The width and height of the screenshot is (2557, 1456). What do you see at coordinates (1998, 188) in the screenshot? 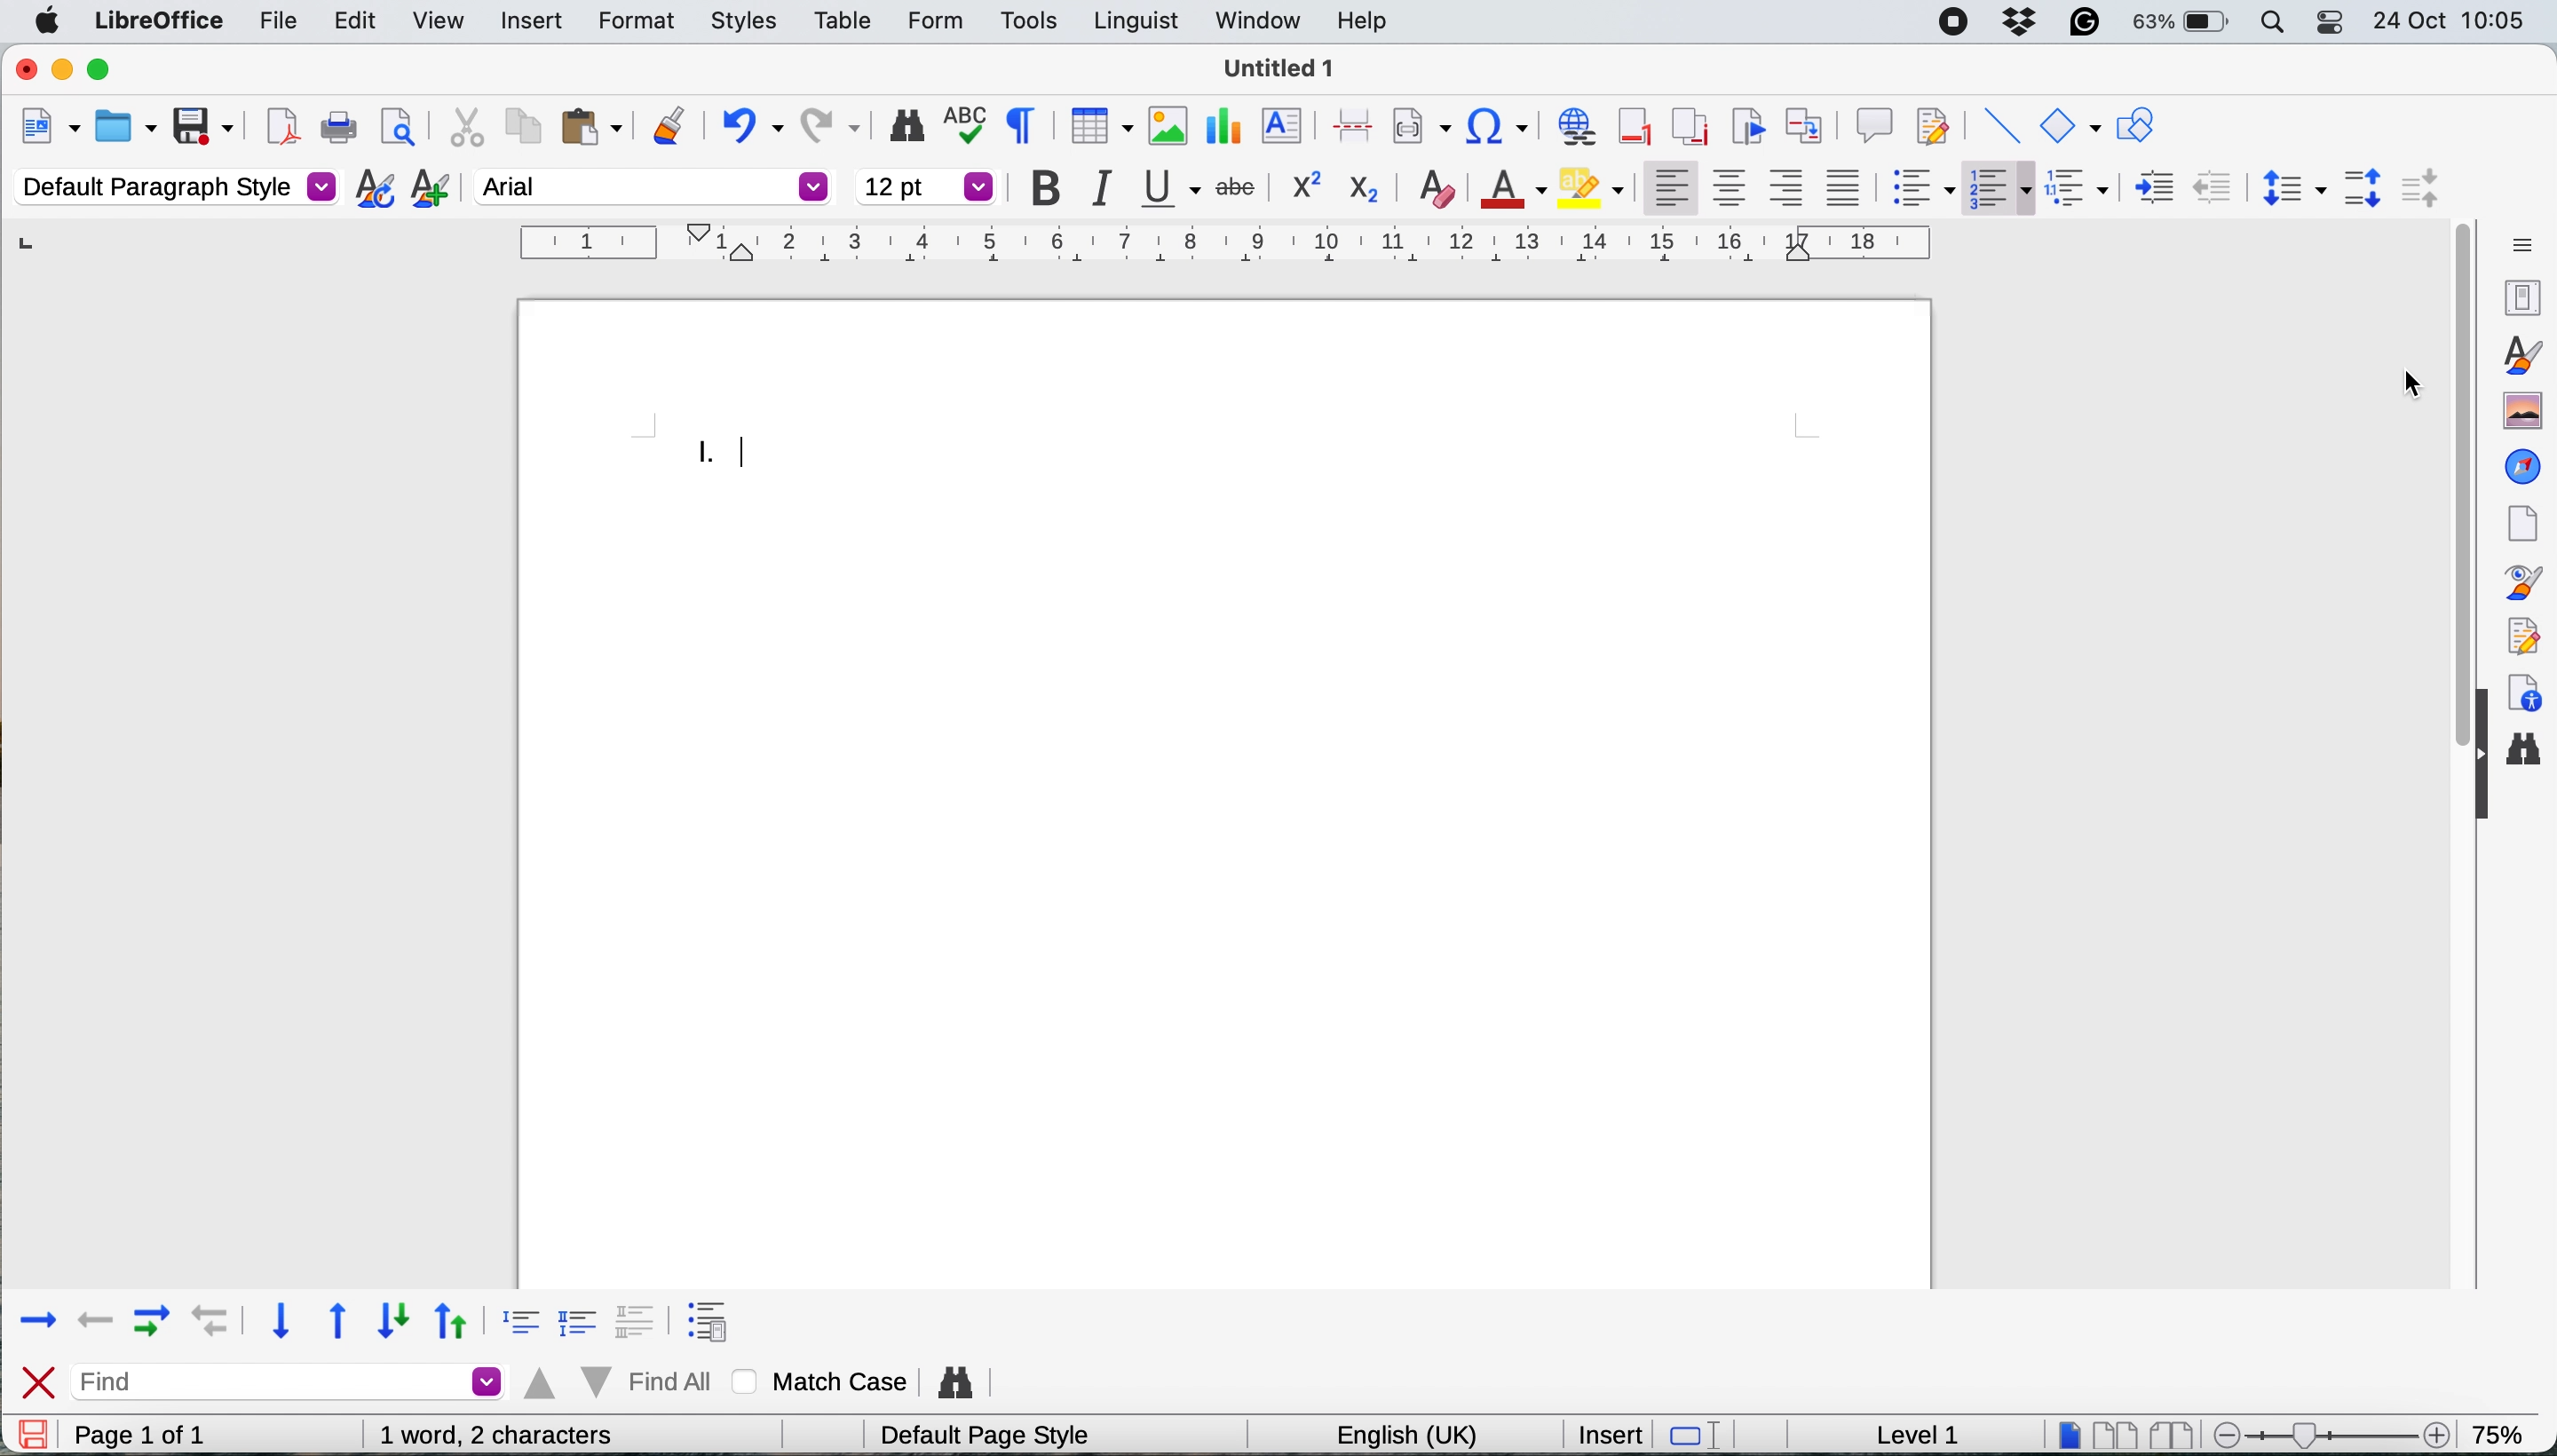
I see `toggle ordered list` at bounding box center [1998, 188].